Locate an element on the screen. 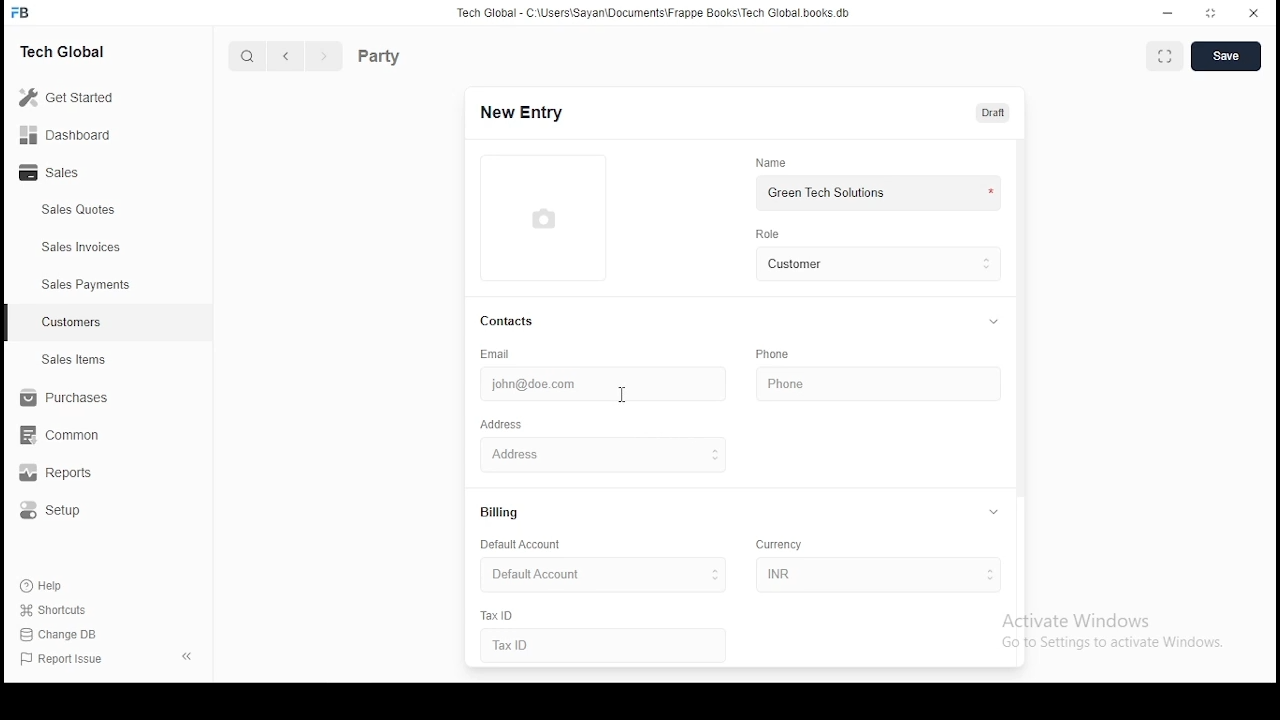 The width and height of the screenshot is (1280, 720). minimize is located at coordinates (1169, 13).